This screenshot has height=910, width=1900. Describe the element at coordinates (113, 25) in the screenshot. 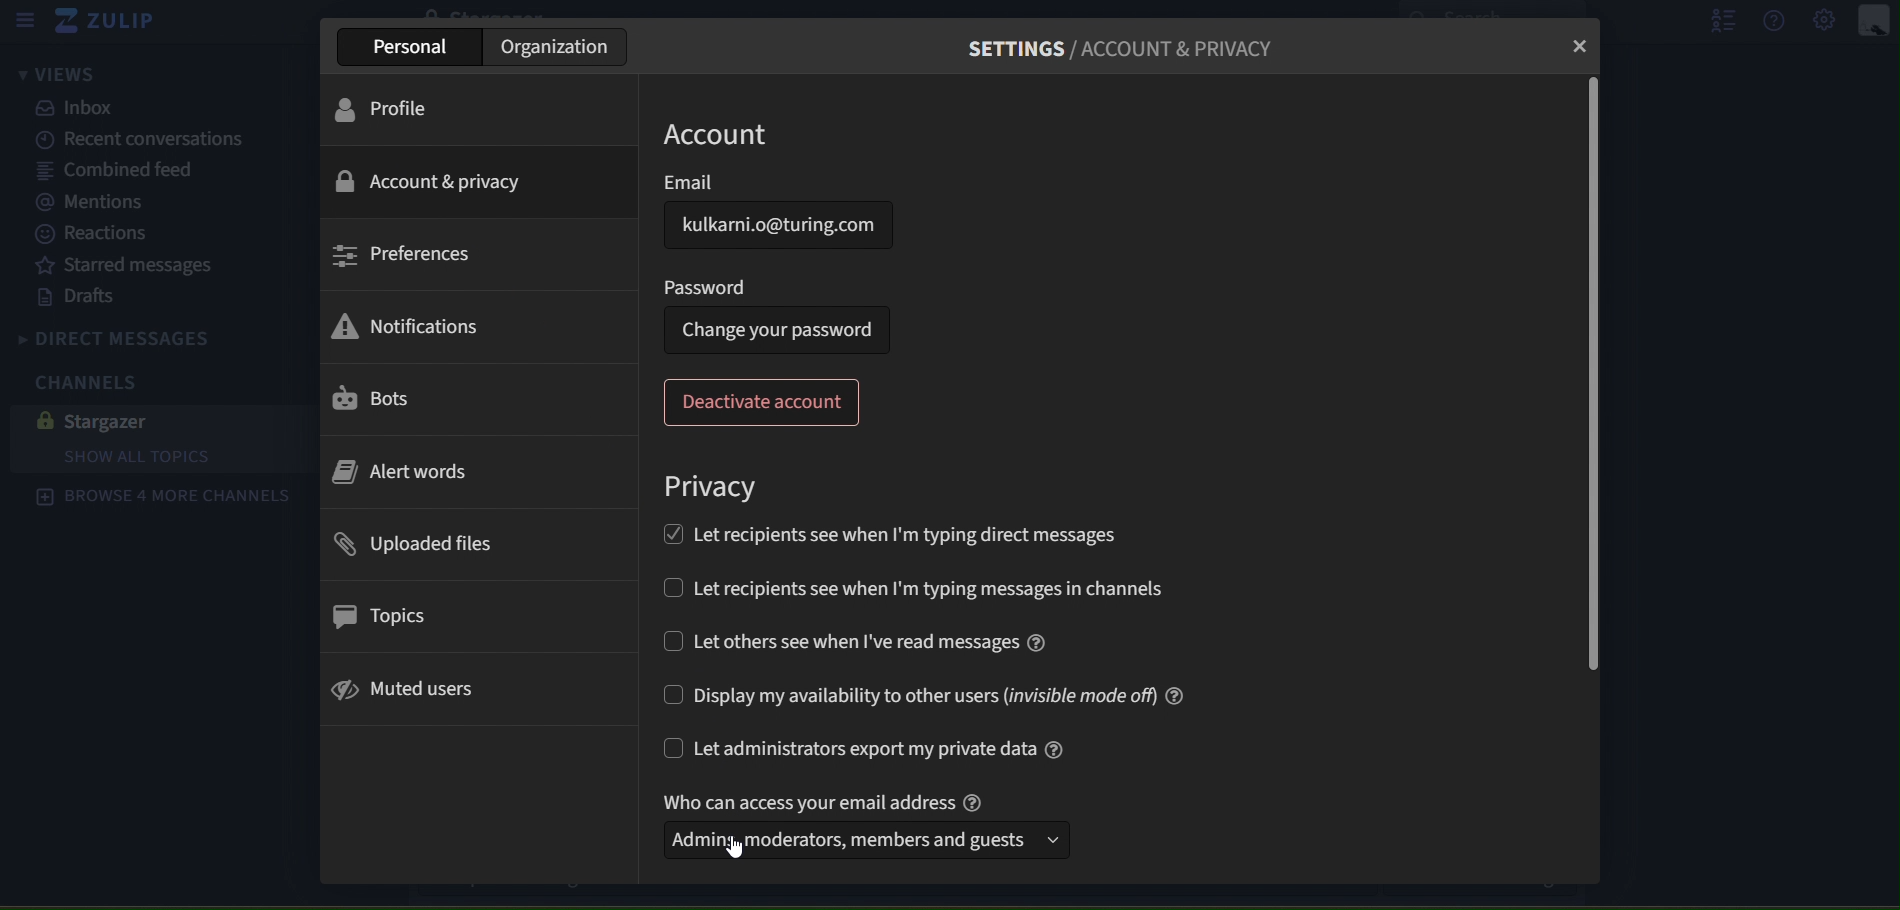

I see `zulip` at that location.